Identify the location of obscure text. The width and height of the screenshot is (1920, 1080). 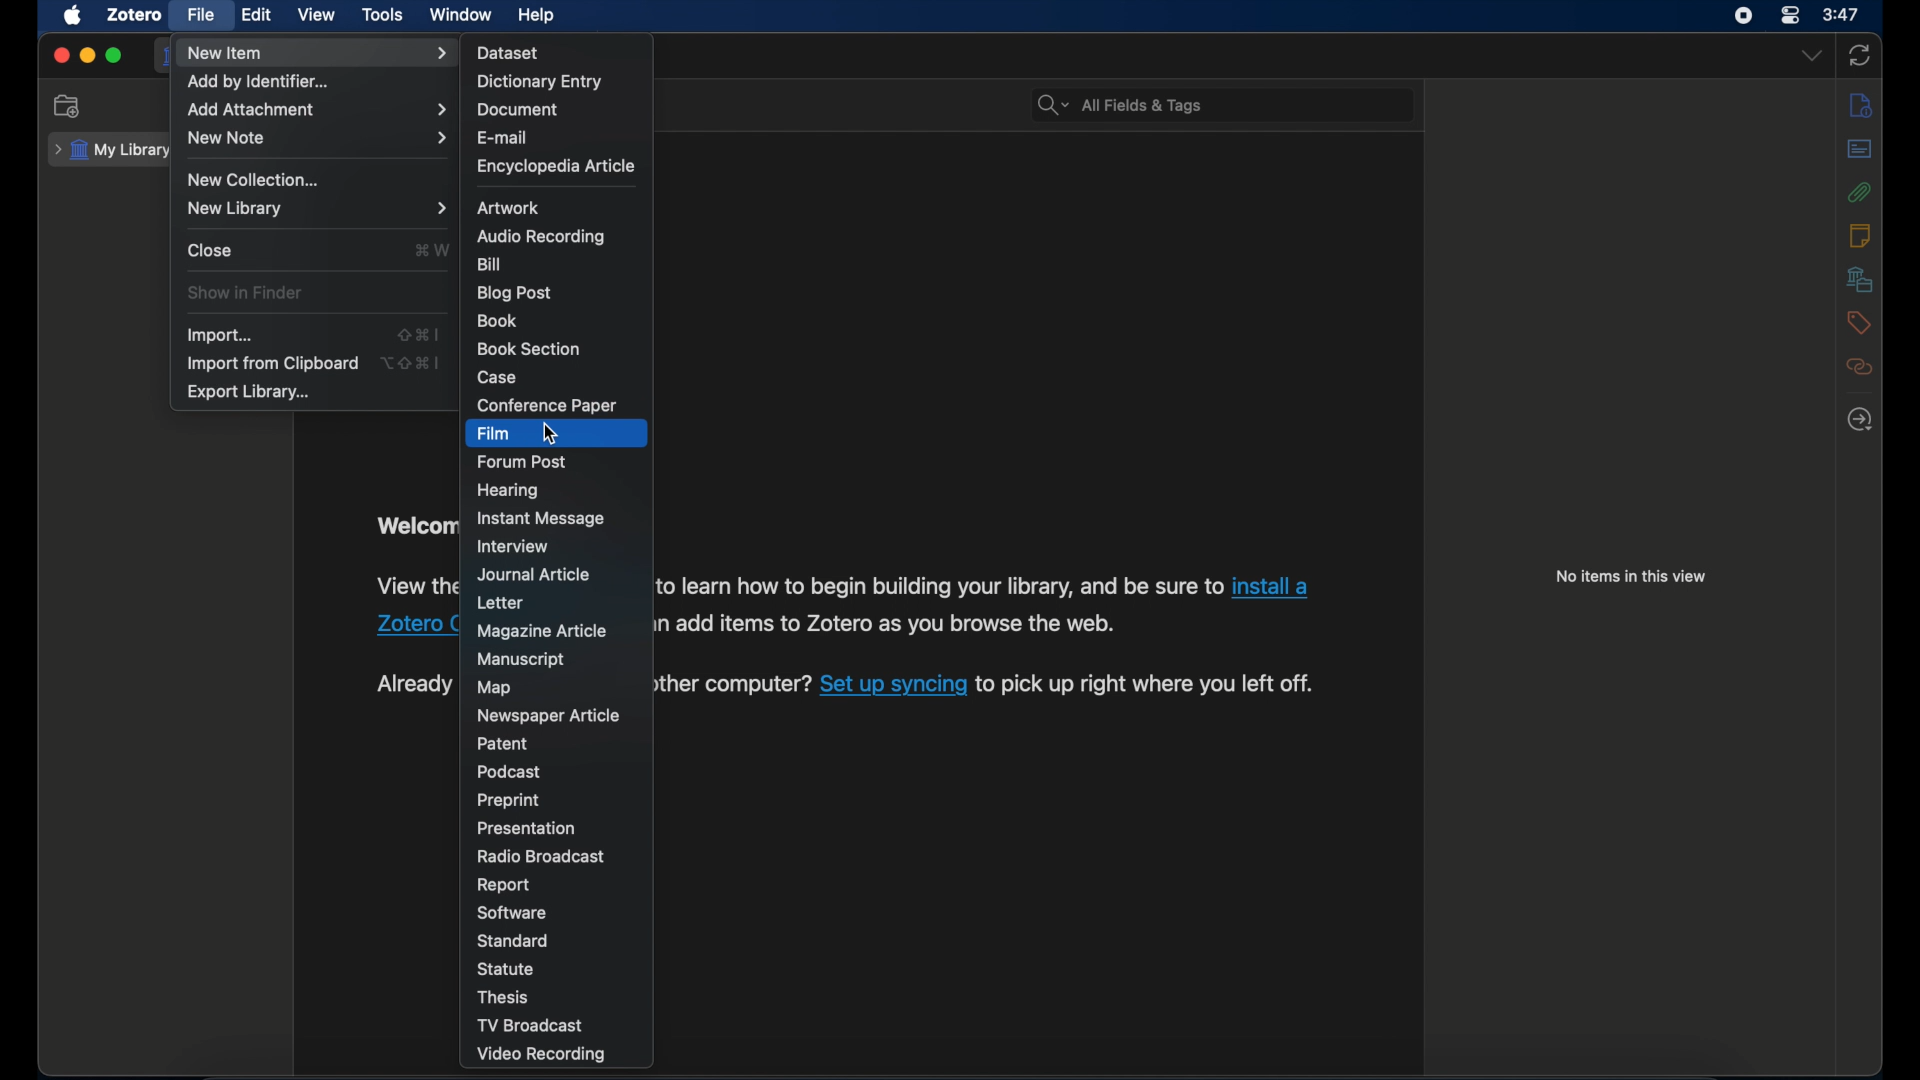
(414, 526).